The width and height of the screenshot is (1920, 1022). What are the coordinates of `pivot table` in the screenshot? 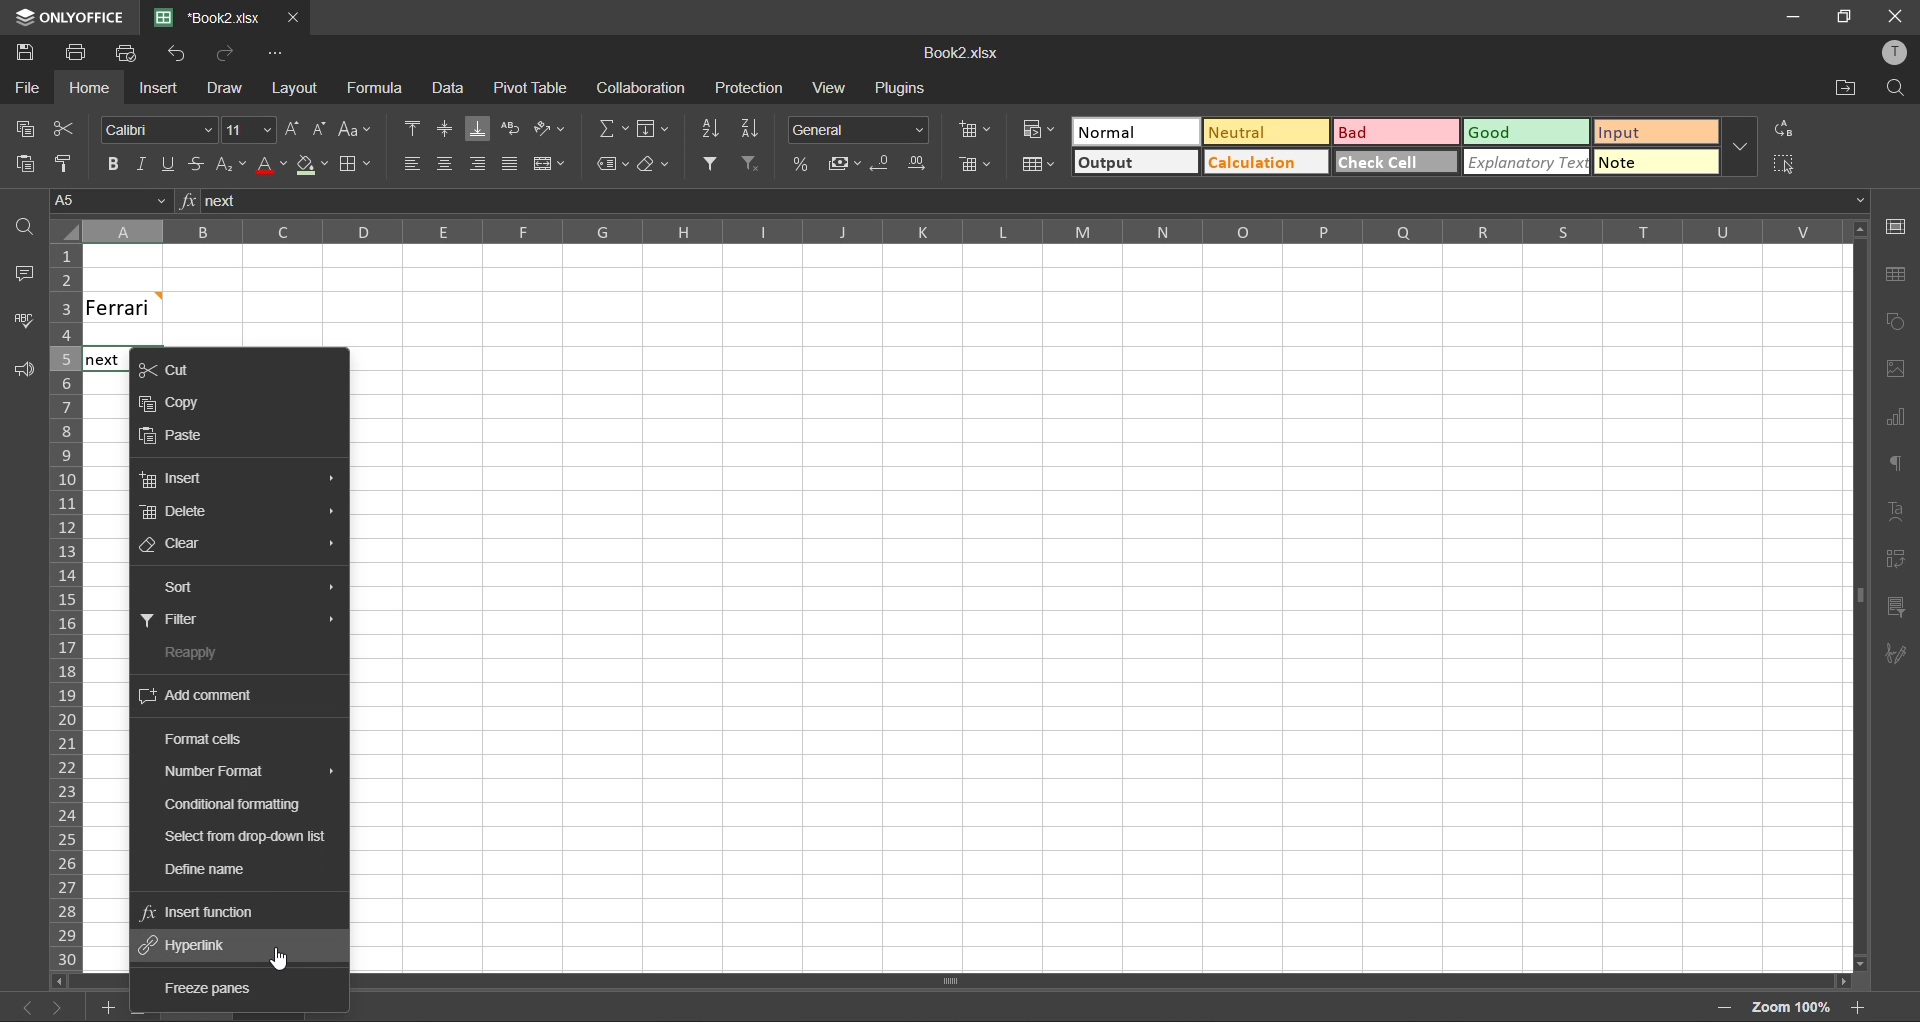 It's located at (1896, 559).